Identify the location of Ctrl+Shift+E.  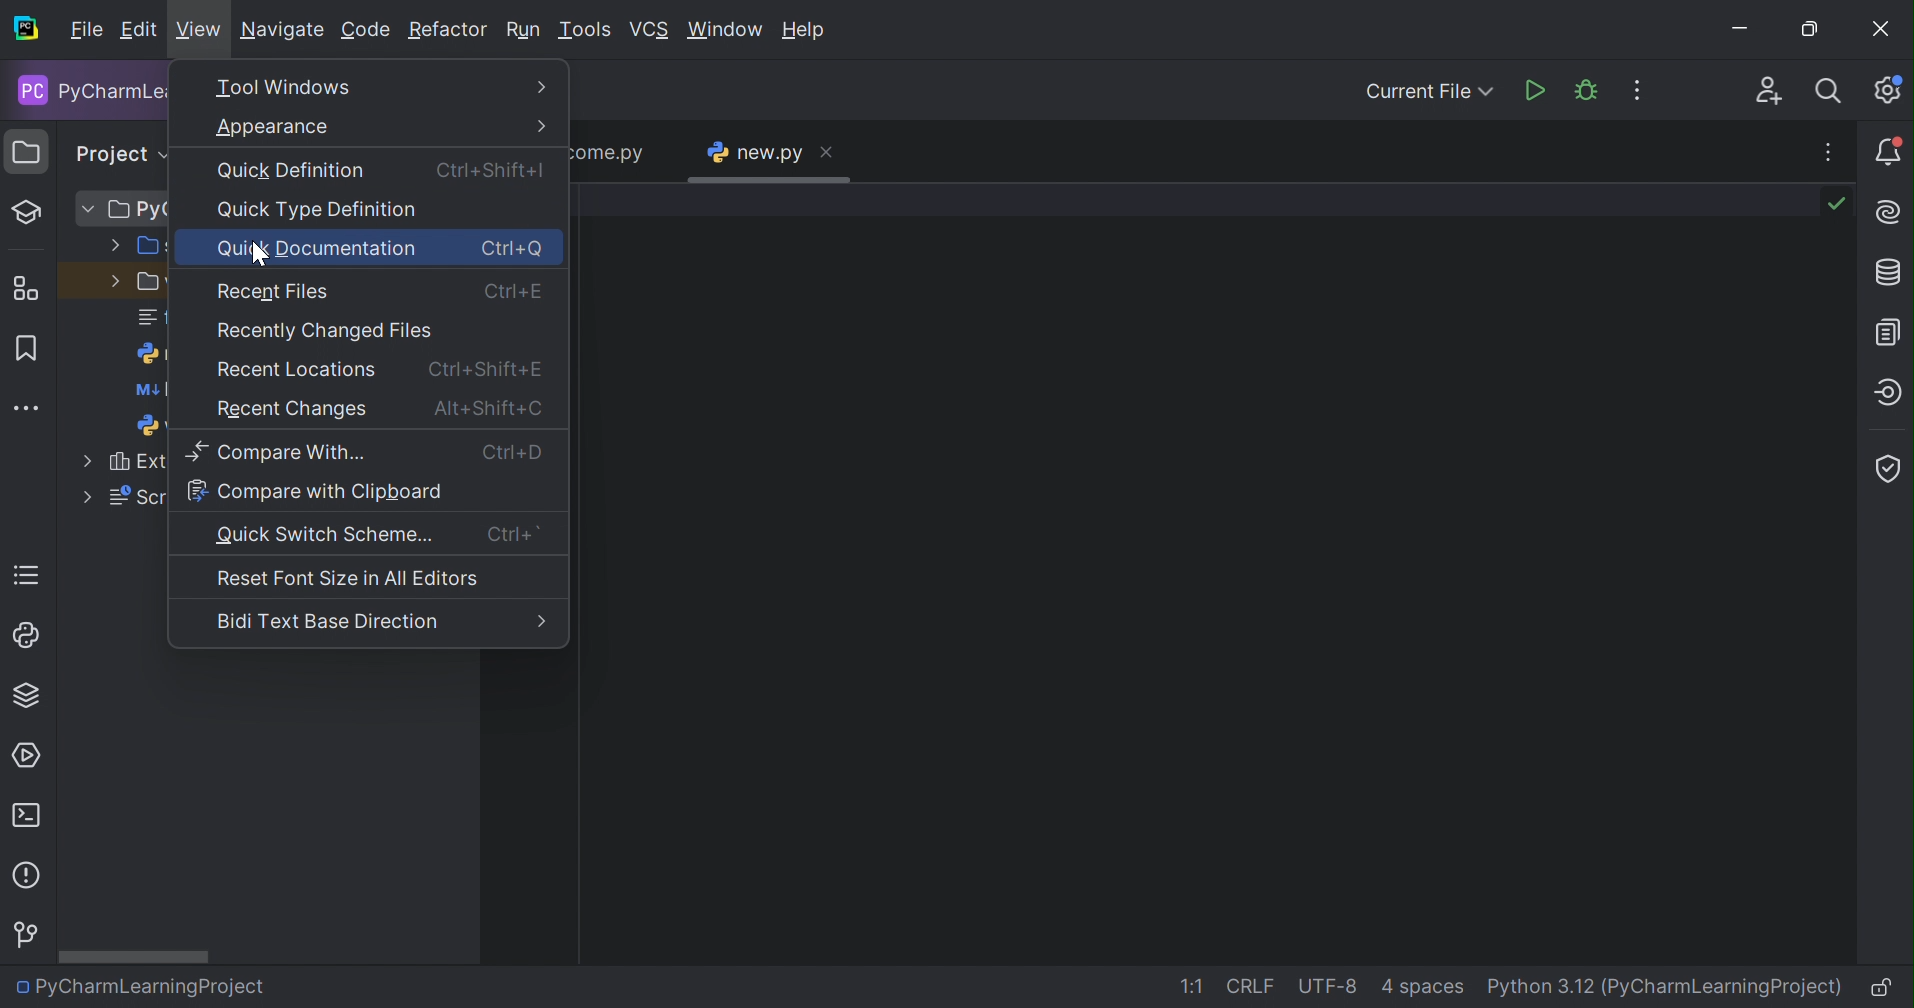
(486, 369).